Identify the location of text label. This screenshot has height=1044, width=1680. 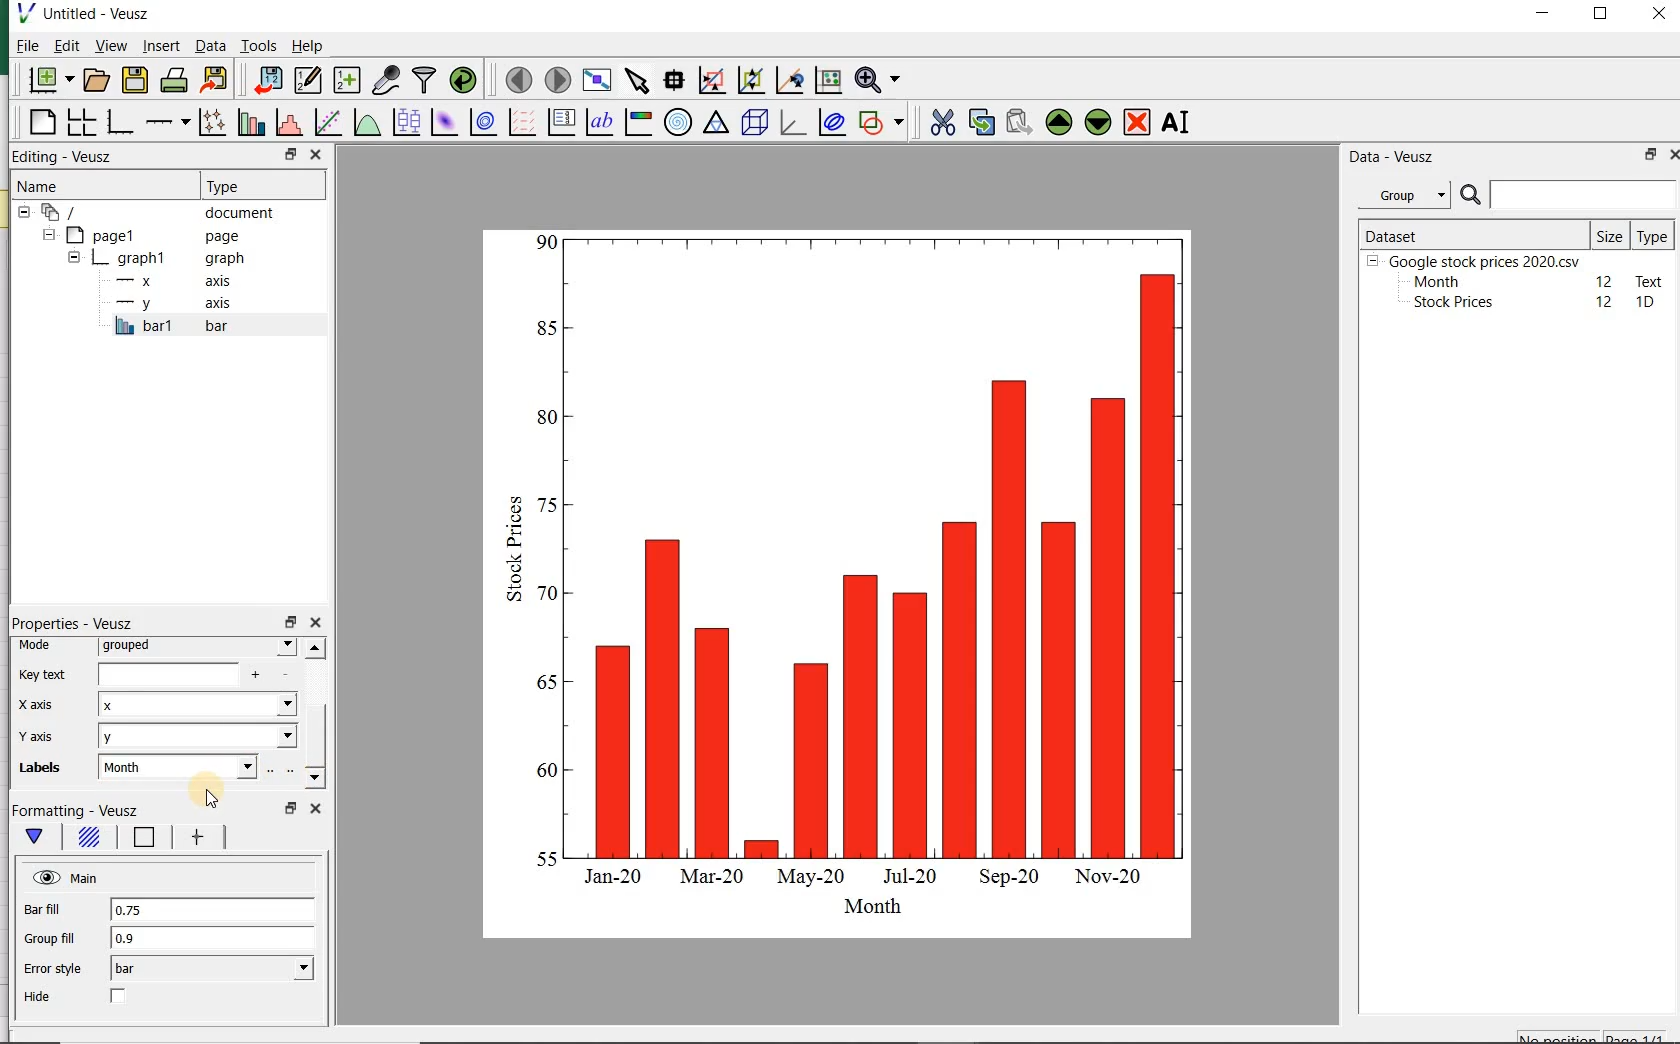
(599, 124).